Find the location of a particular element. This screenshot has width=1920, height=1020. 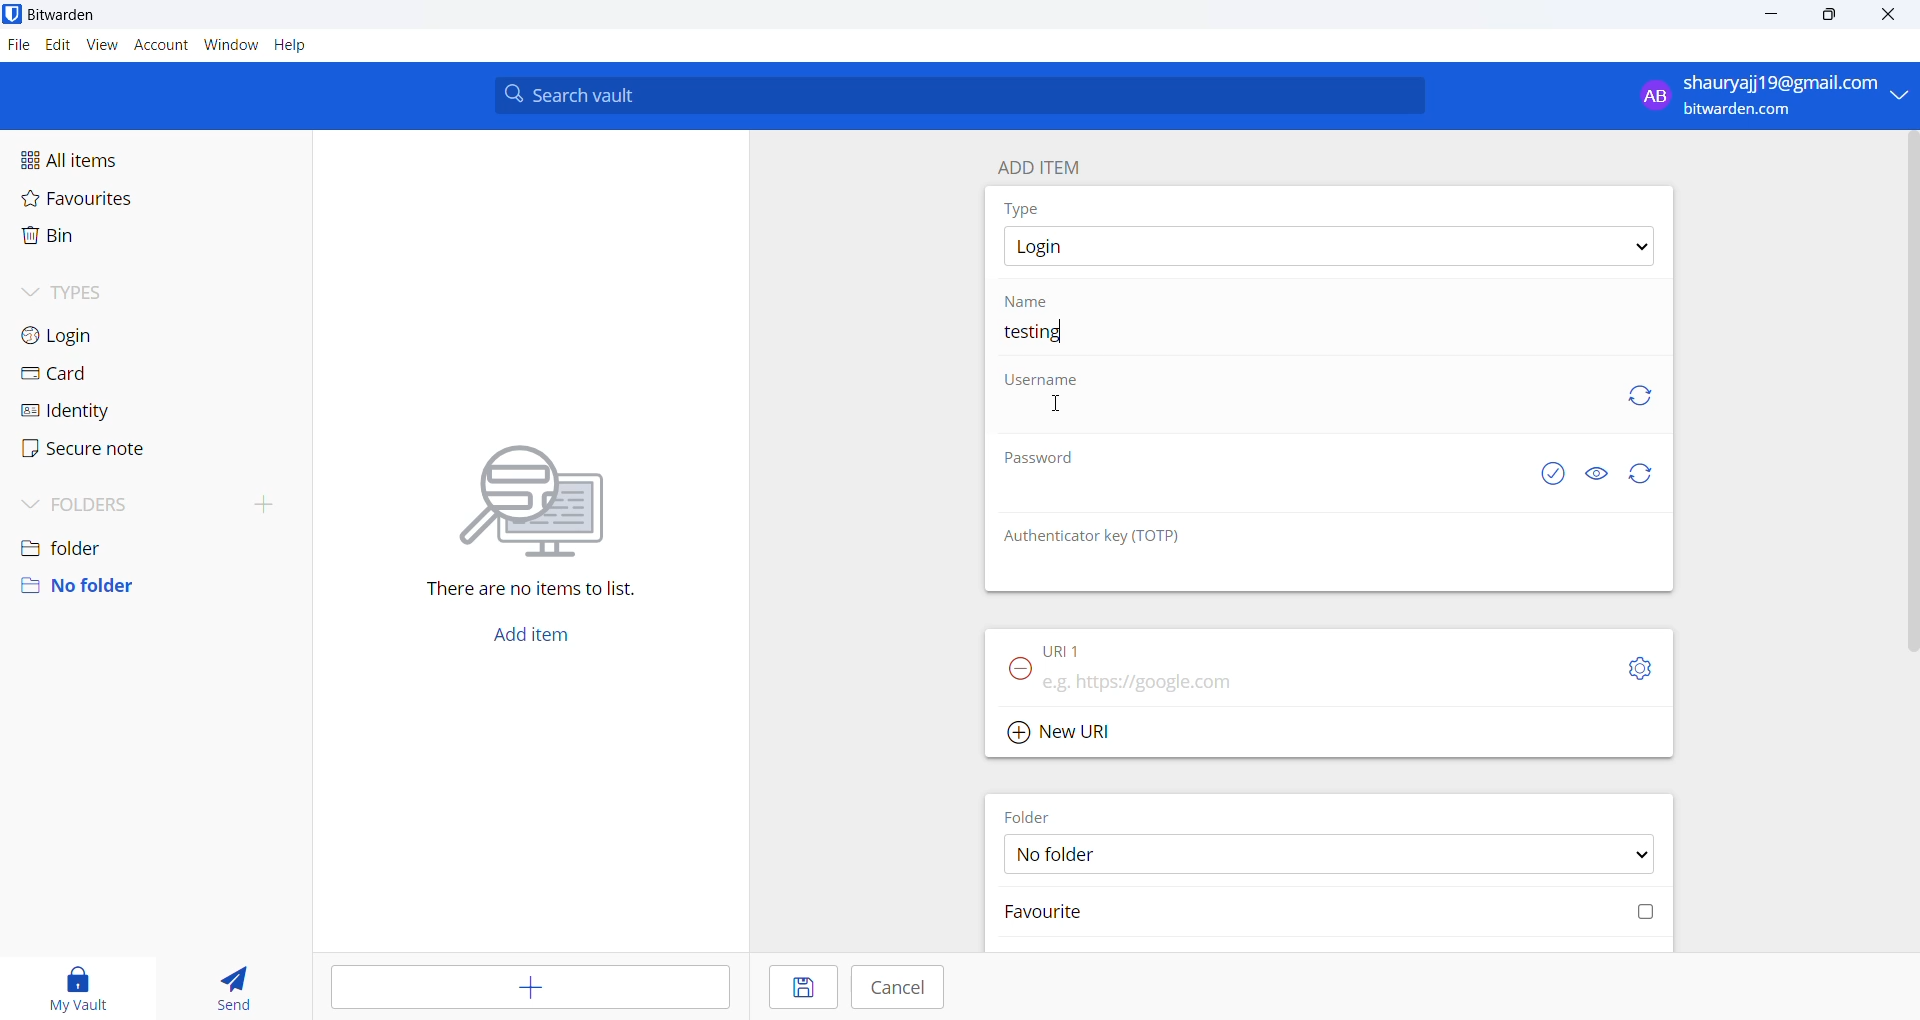

edit is located at coordinates (55, 45).